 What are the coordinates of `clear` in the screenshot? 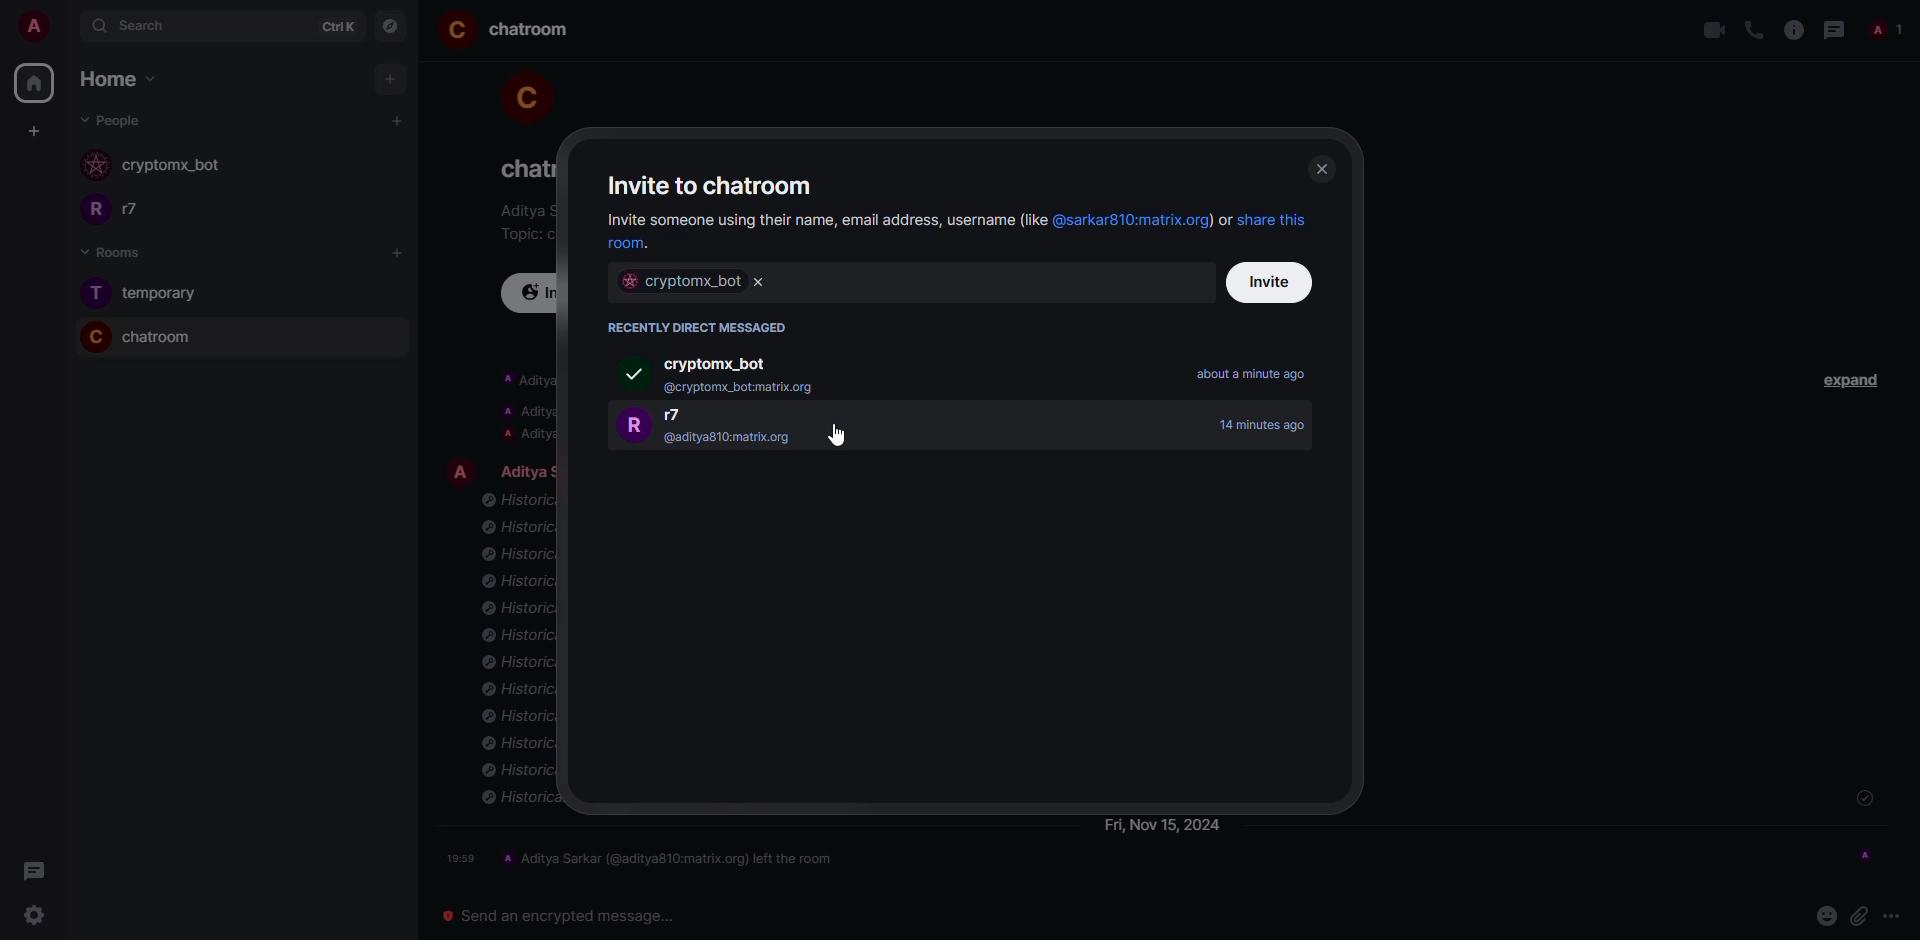 It's located at (758, 283).